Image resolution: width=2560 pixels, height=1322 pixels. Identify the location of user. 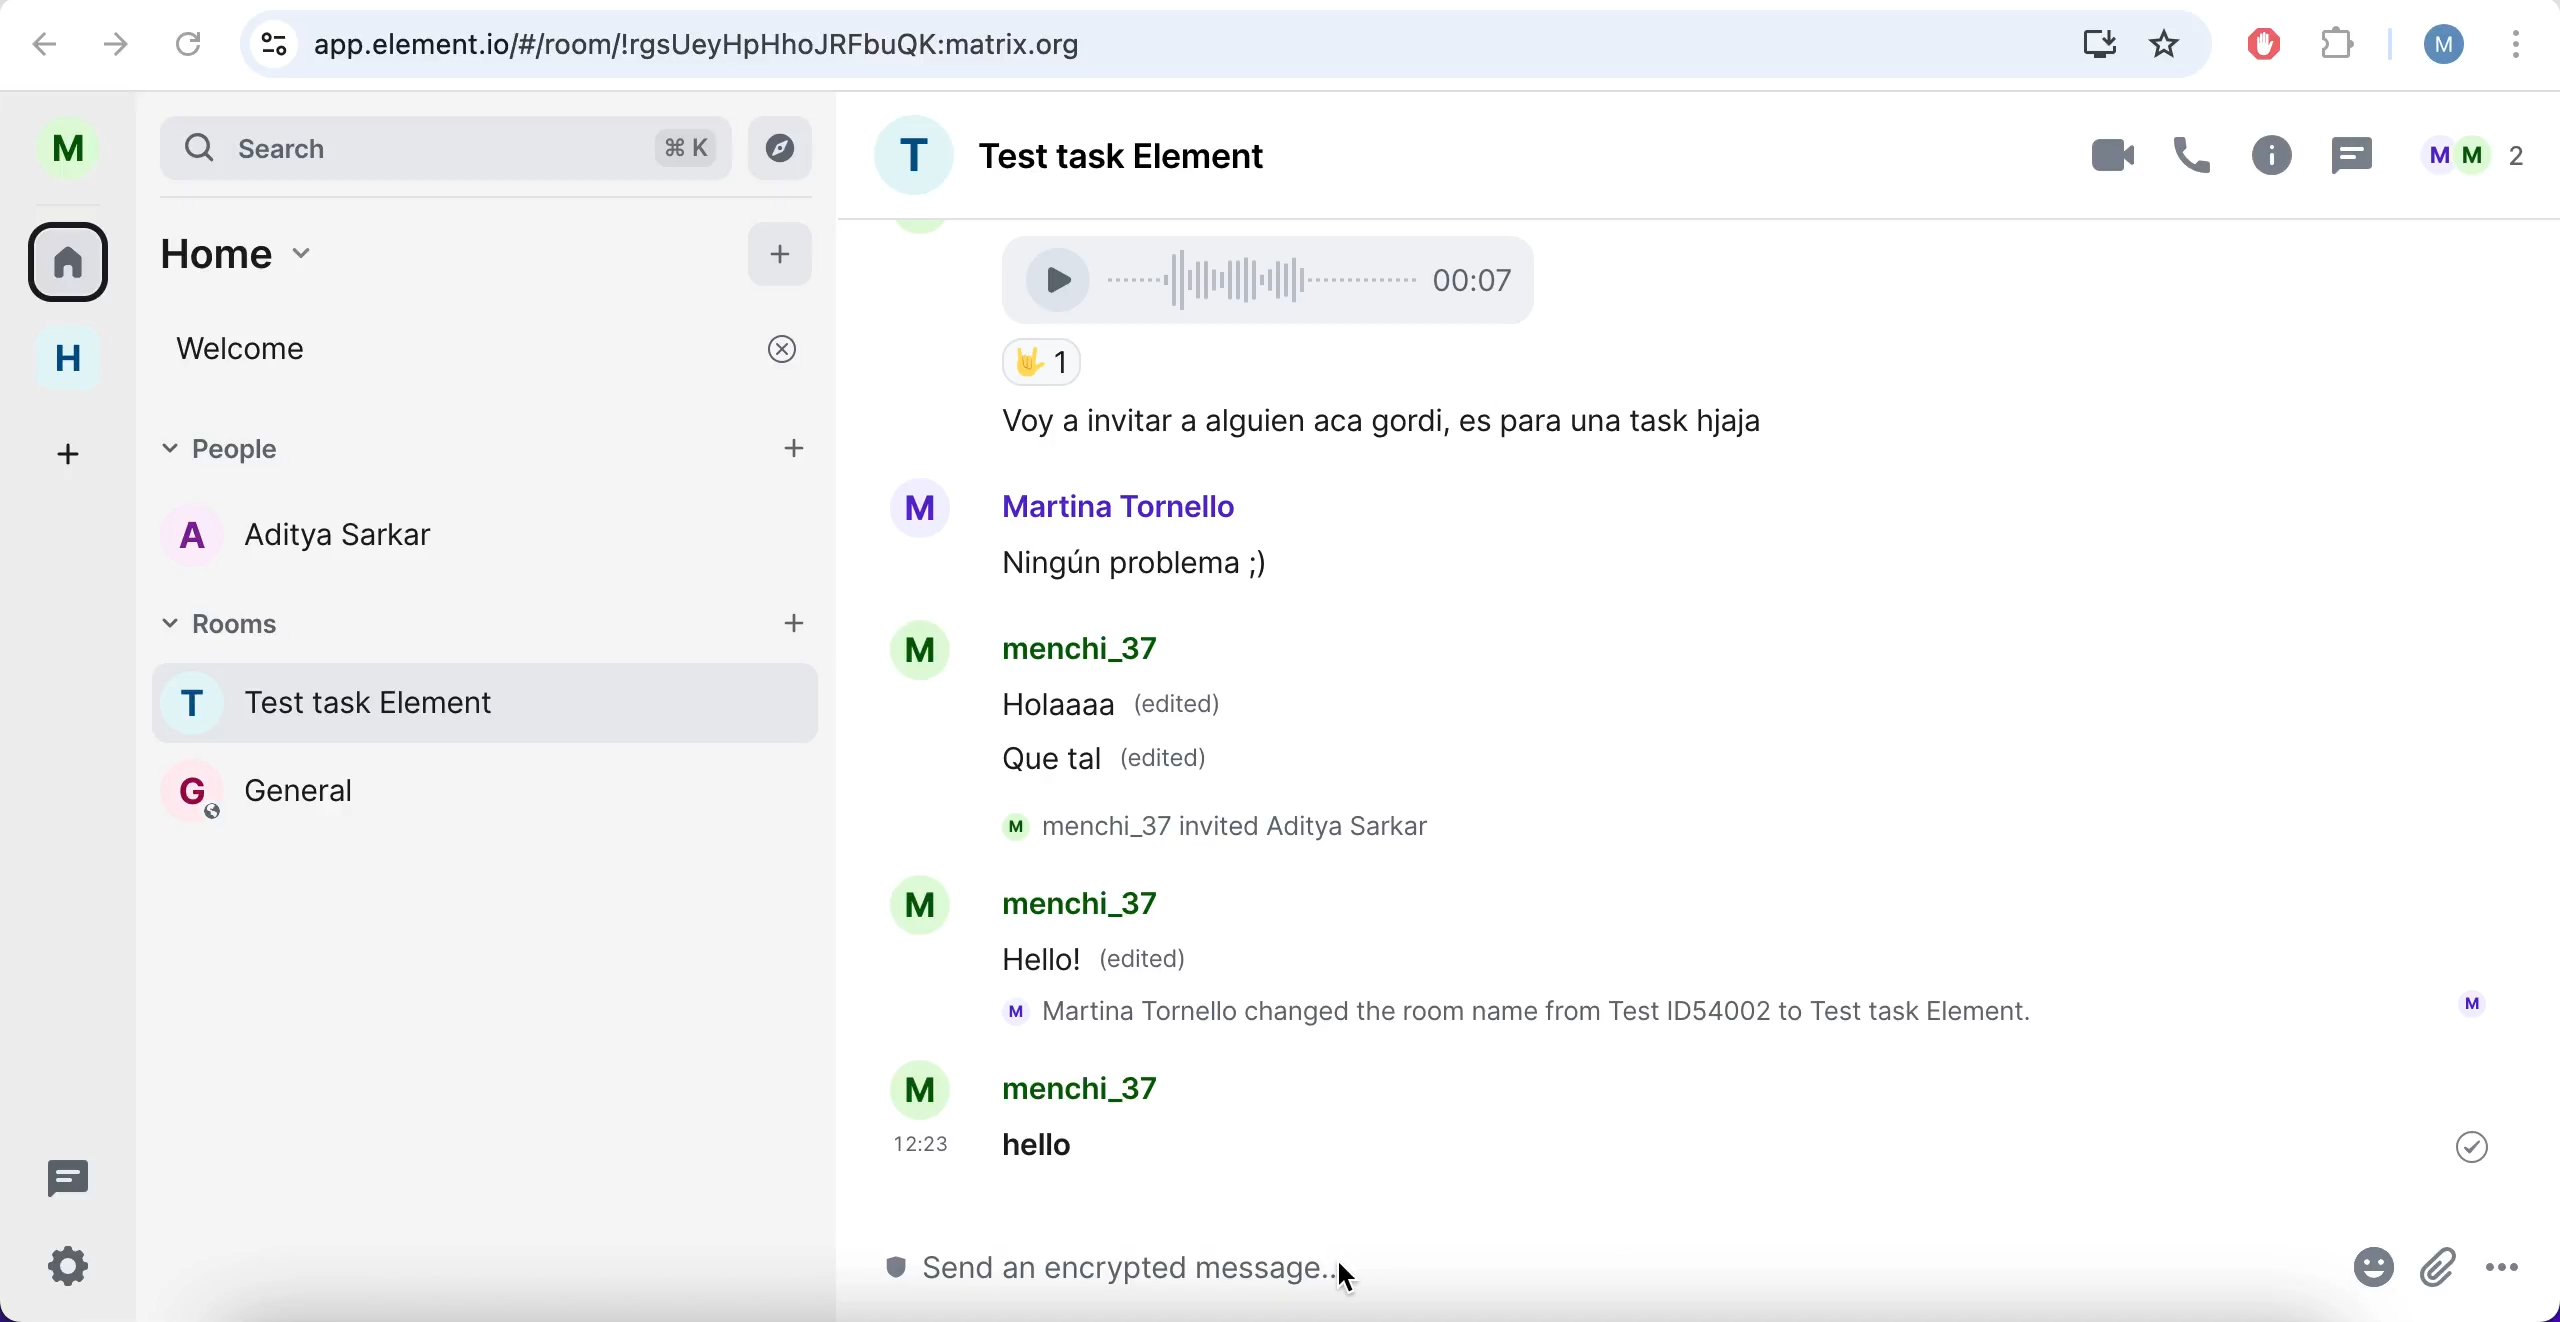
(78, 149).